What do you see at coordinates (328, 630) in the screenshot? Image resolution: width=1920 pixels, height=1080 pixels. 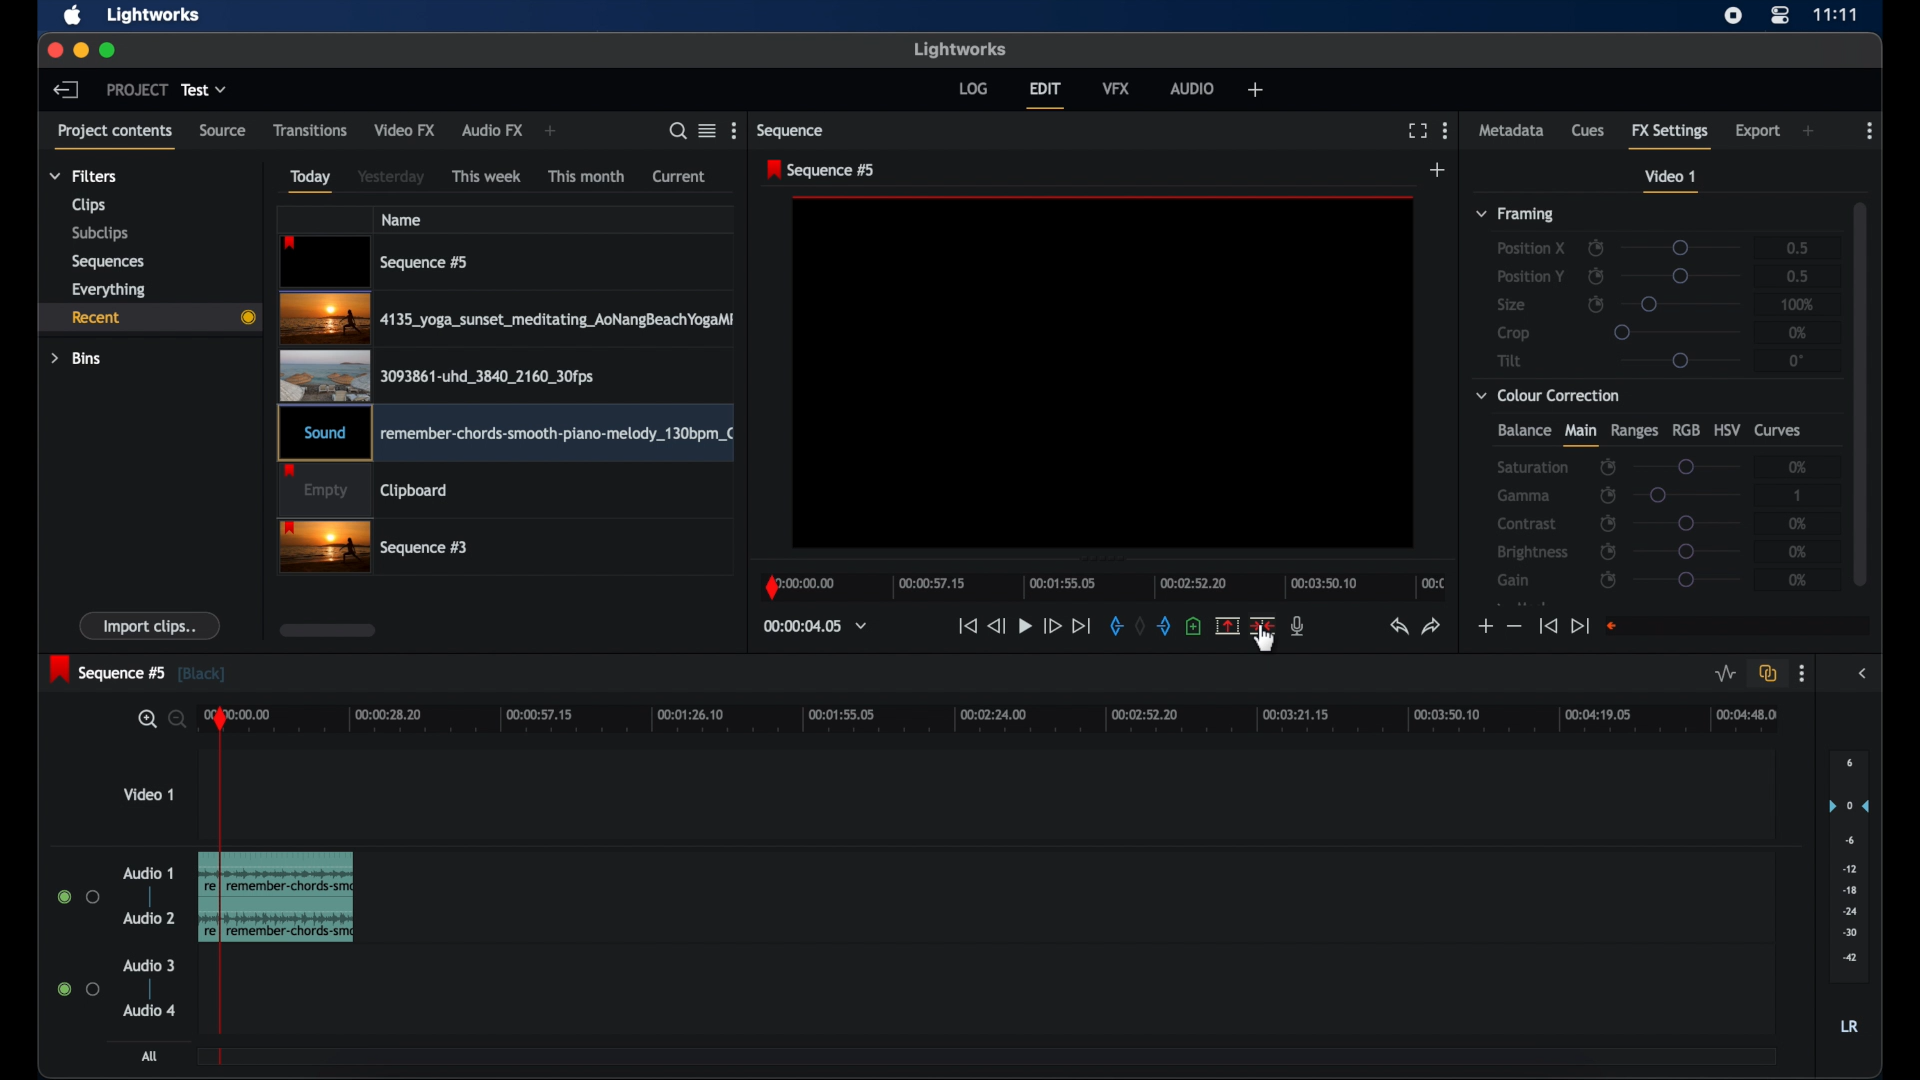 I see `scroll box` at bounding box center [328, 630].